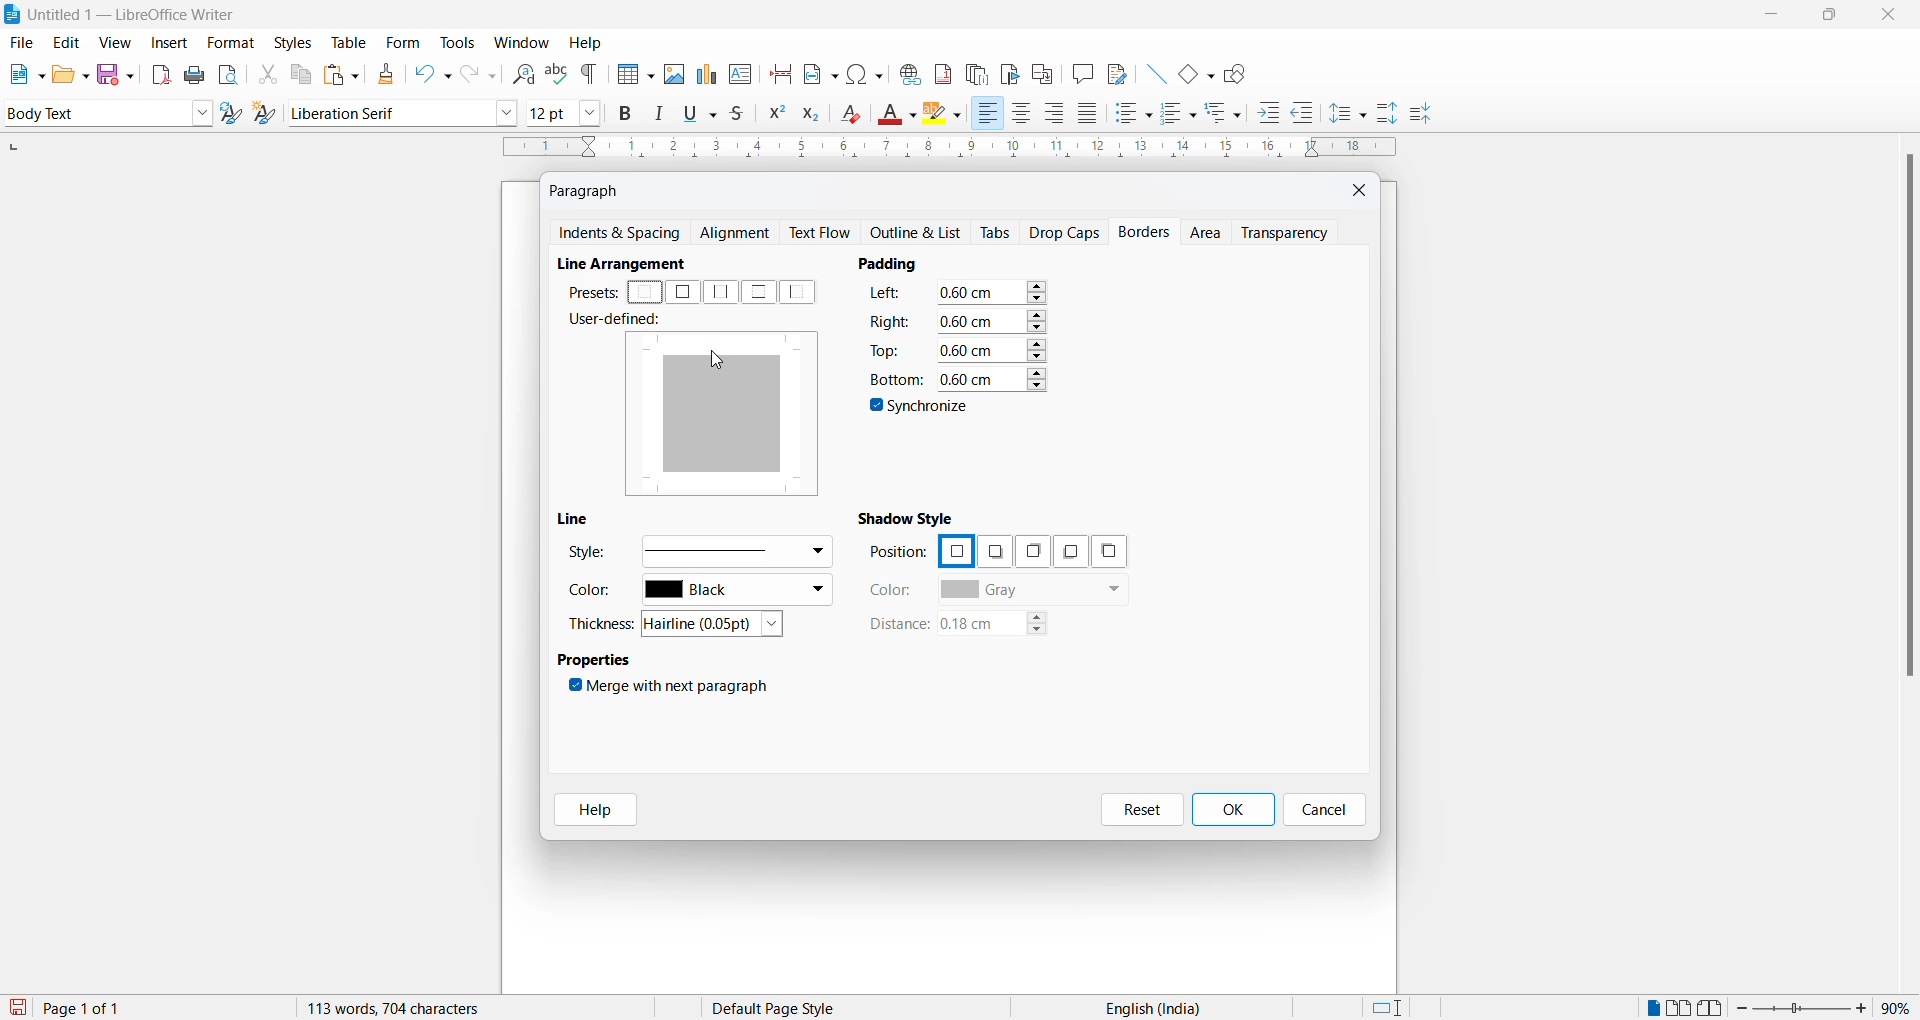  I want to click on line, so click(579, 519).